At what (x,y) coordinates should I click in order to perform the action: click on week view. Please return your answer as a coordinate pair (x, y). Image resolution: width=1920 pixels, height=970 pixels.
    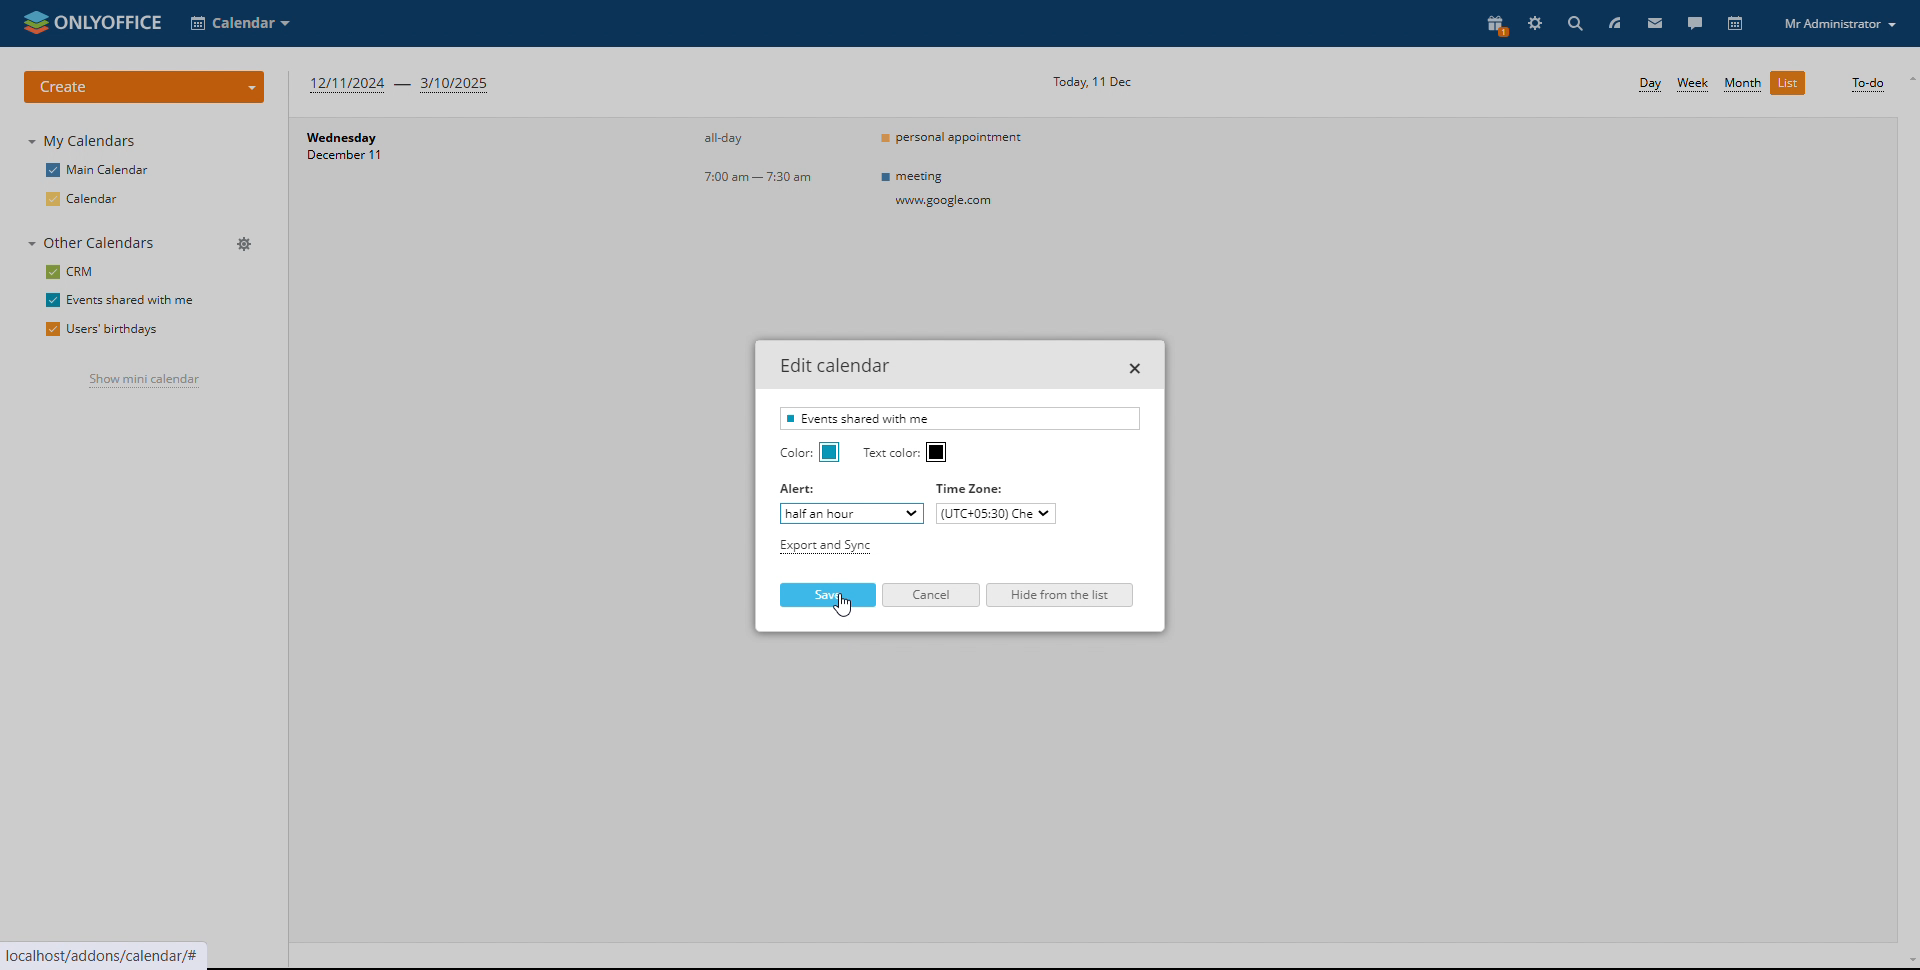
    Looking at the image, I should click on (1694, 84).